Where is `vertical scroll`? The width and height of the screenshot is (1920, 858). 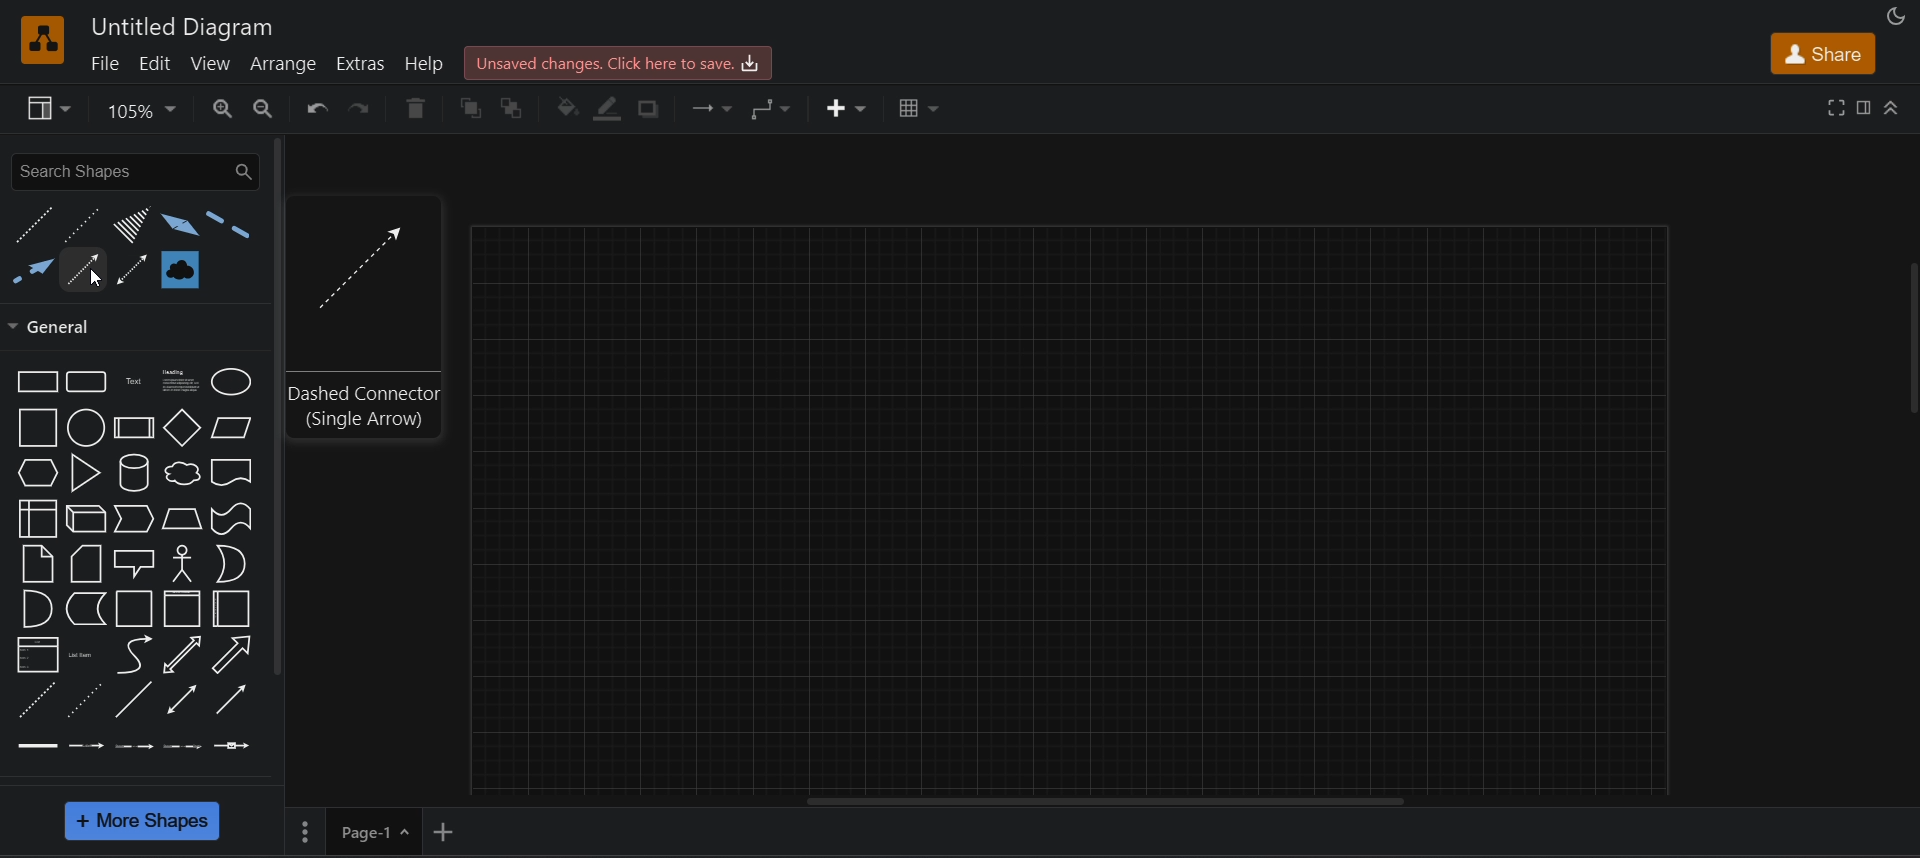
vertical scroll is located at coordinates (1910, 342).